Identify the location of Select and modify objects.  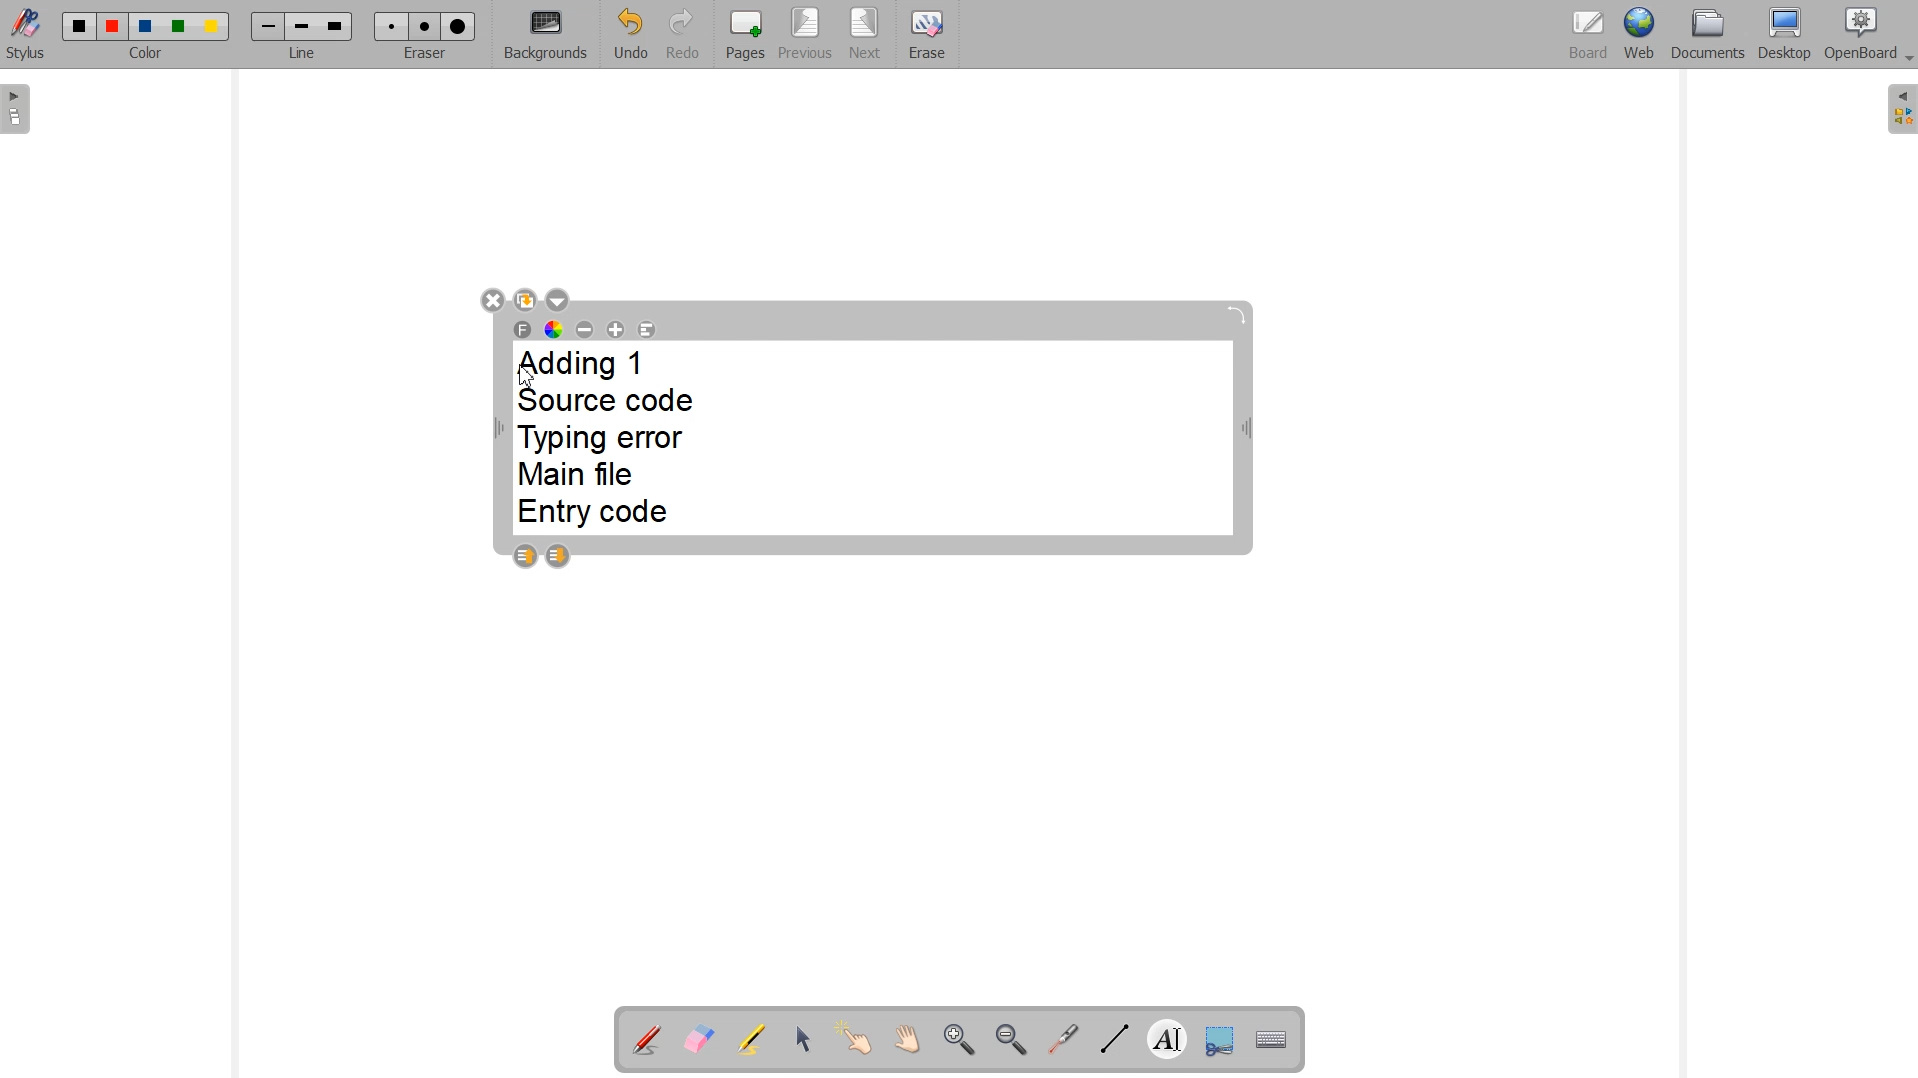
(803, 1039).